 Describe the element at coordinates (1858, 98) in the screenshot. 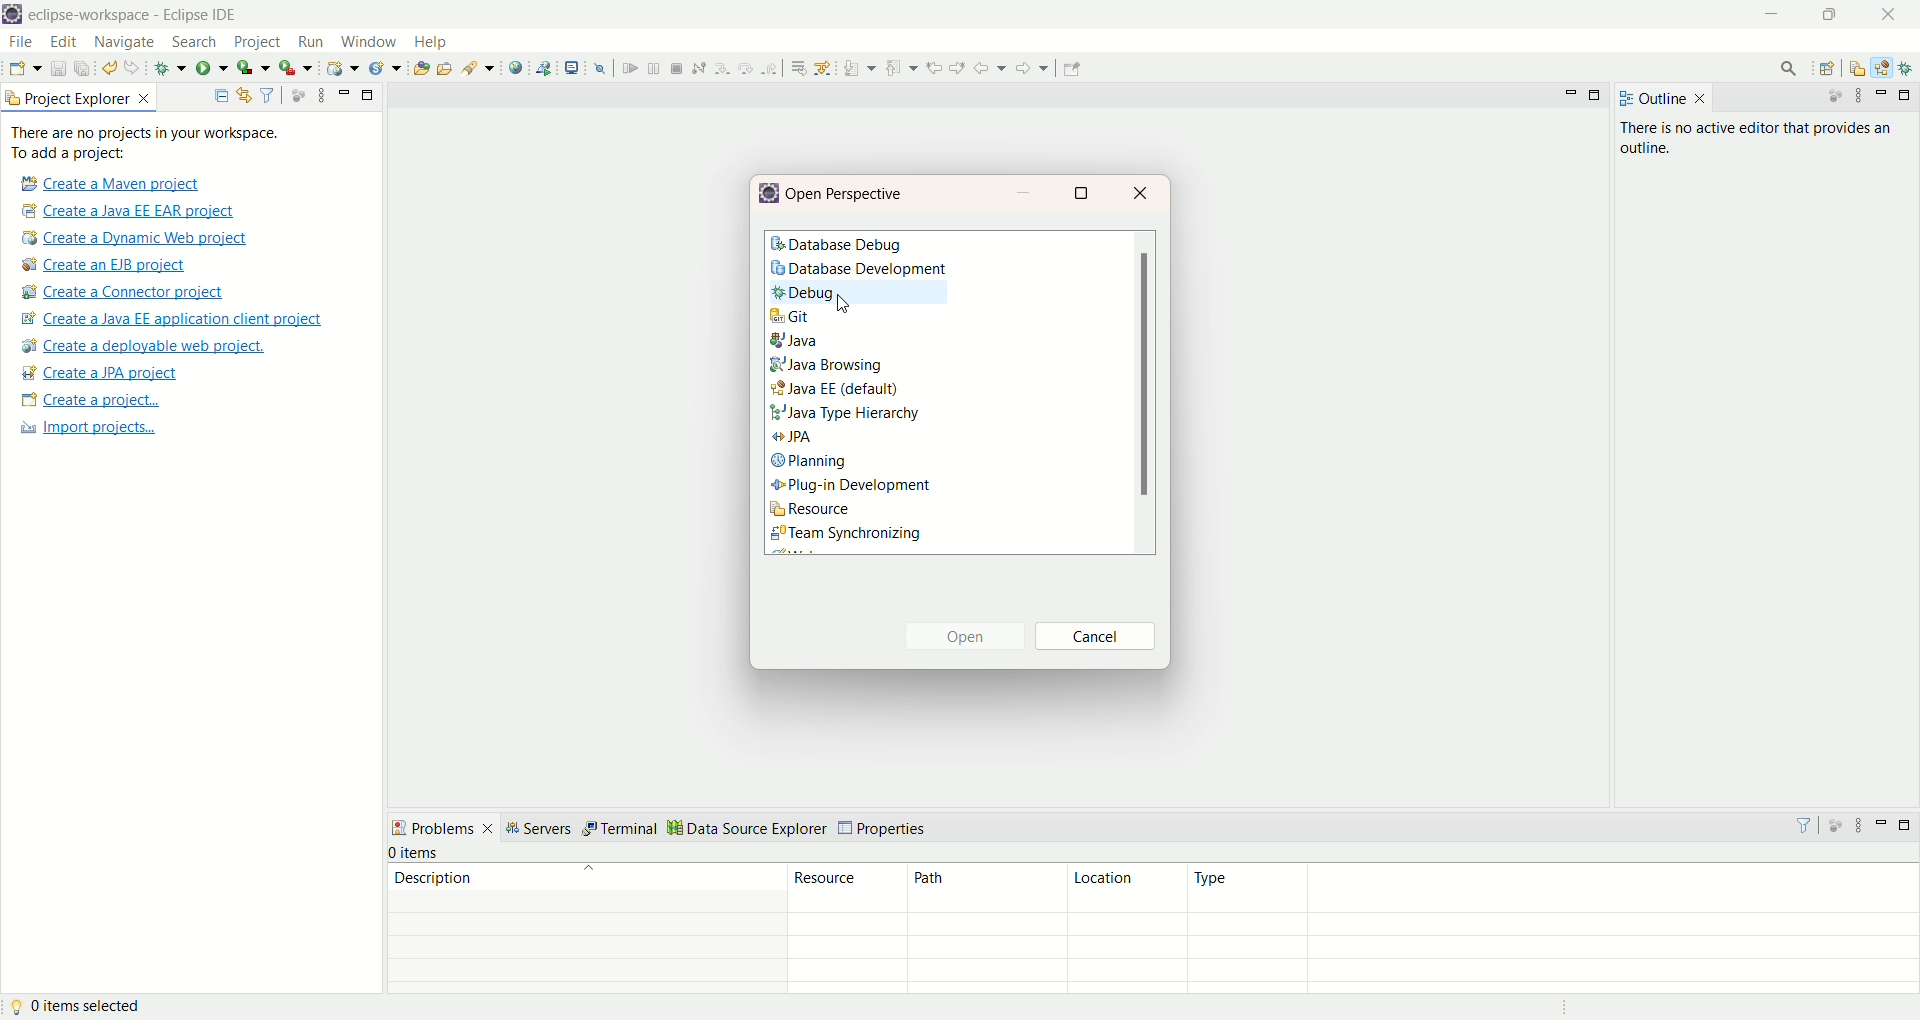

I see `view menu` at that location.